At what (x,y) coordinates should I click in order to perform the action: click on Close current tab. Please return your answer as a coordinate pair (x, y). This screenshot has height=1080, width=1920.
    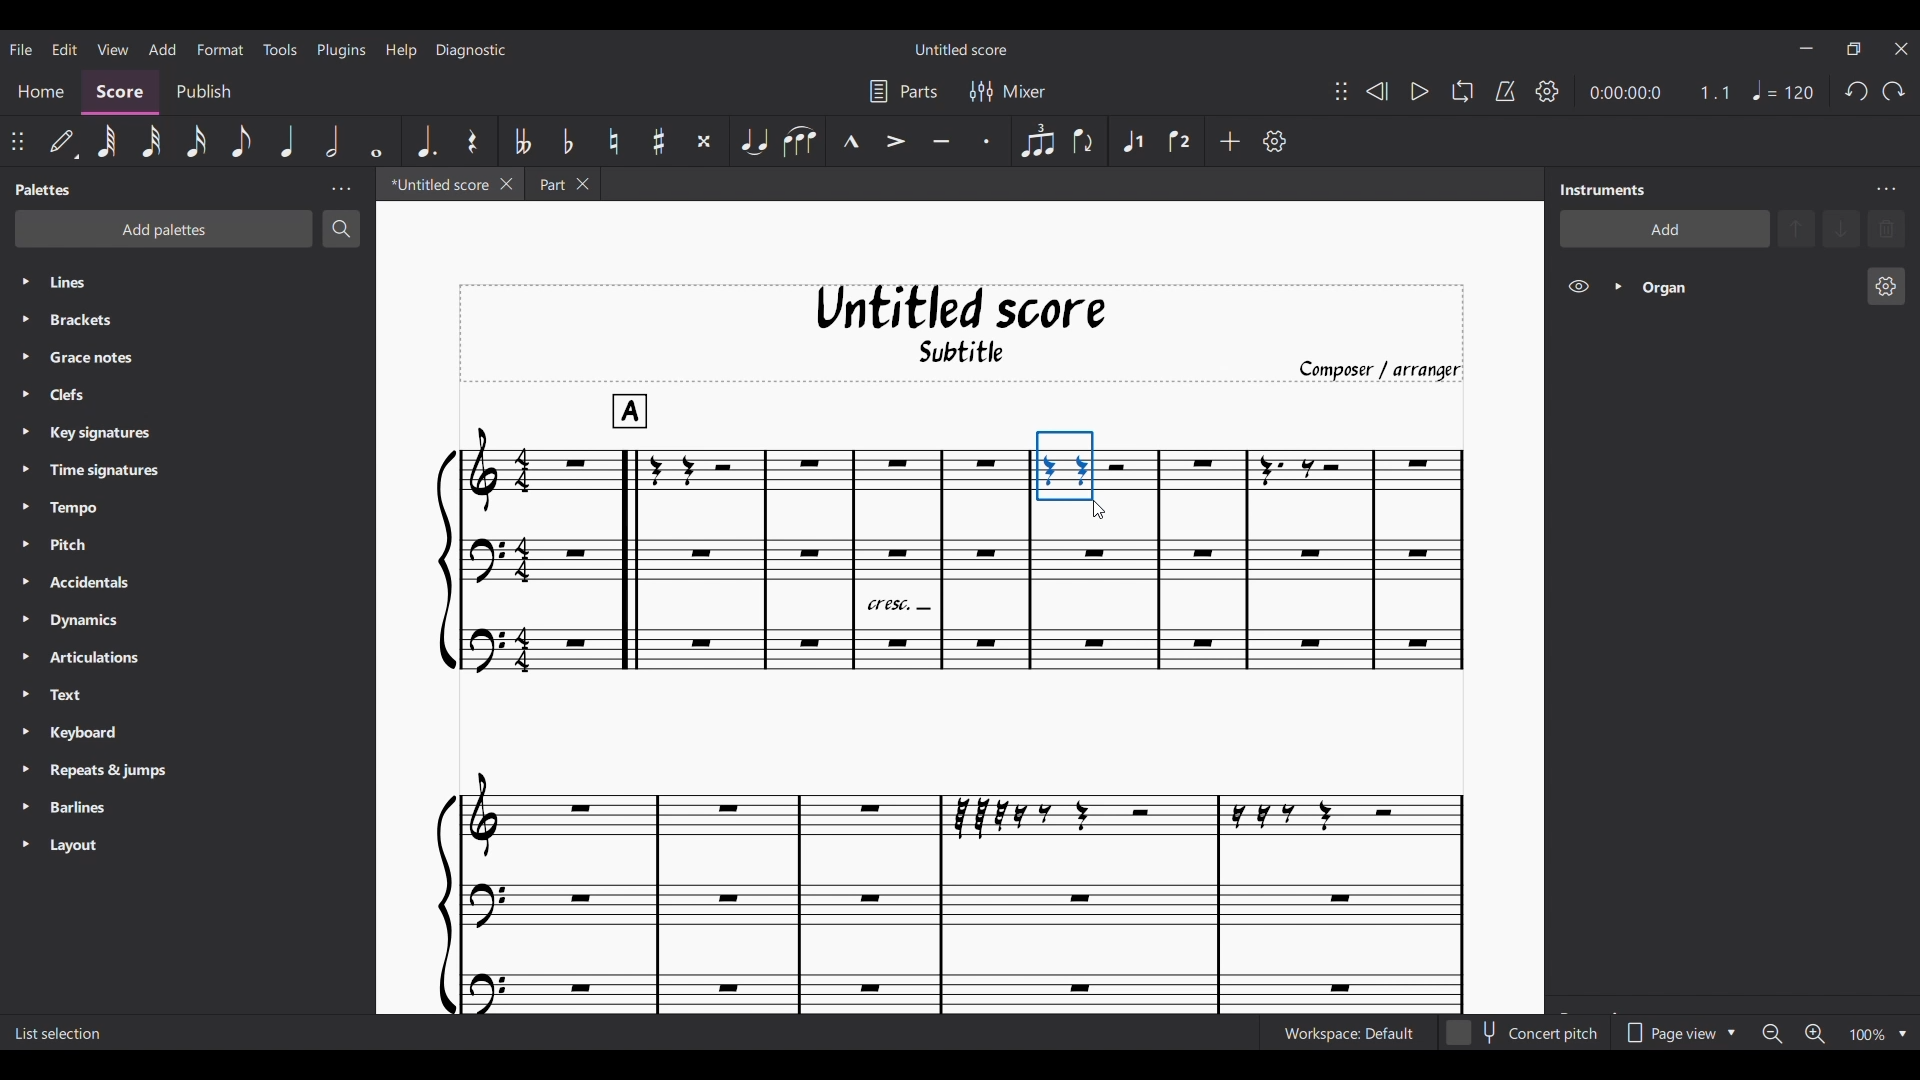
    Looking at the image, I should click on (507, 183).